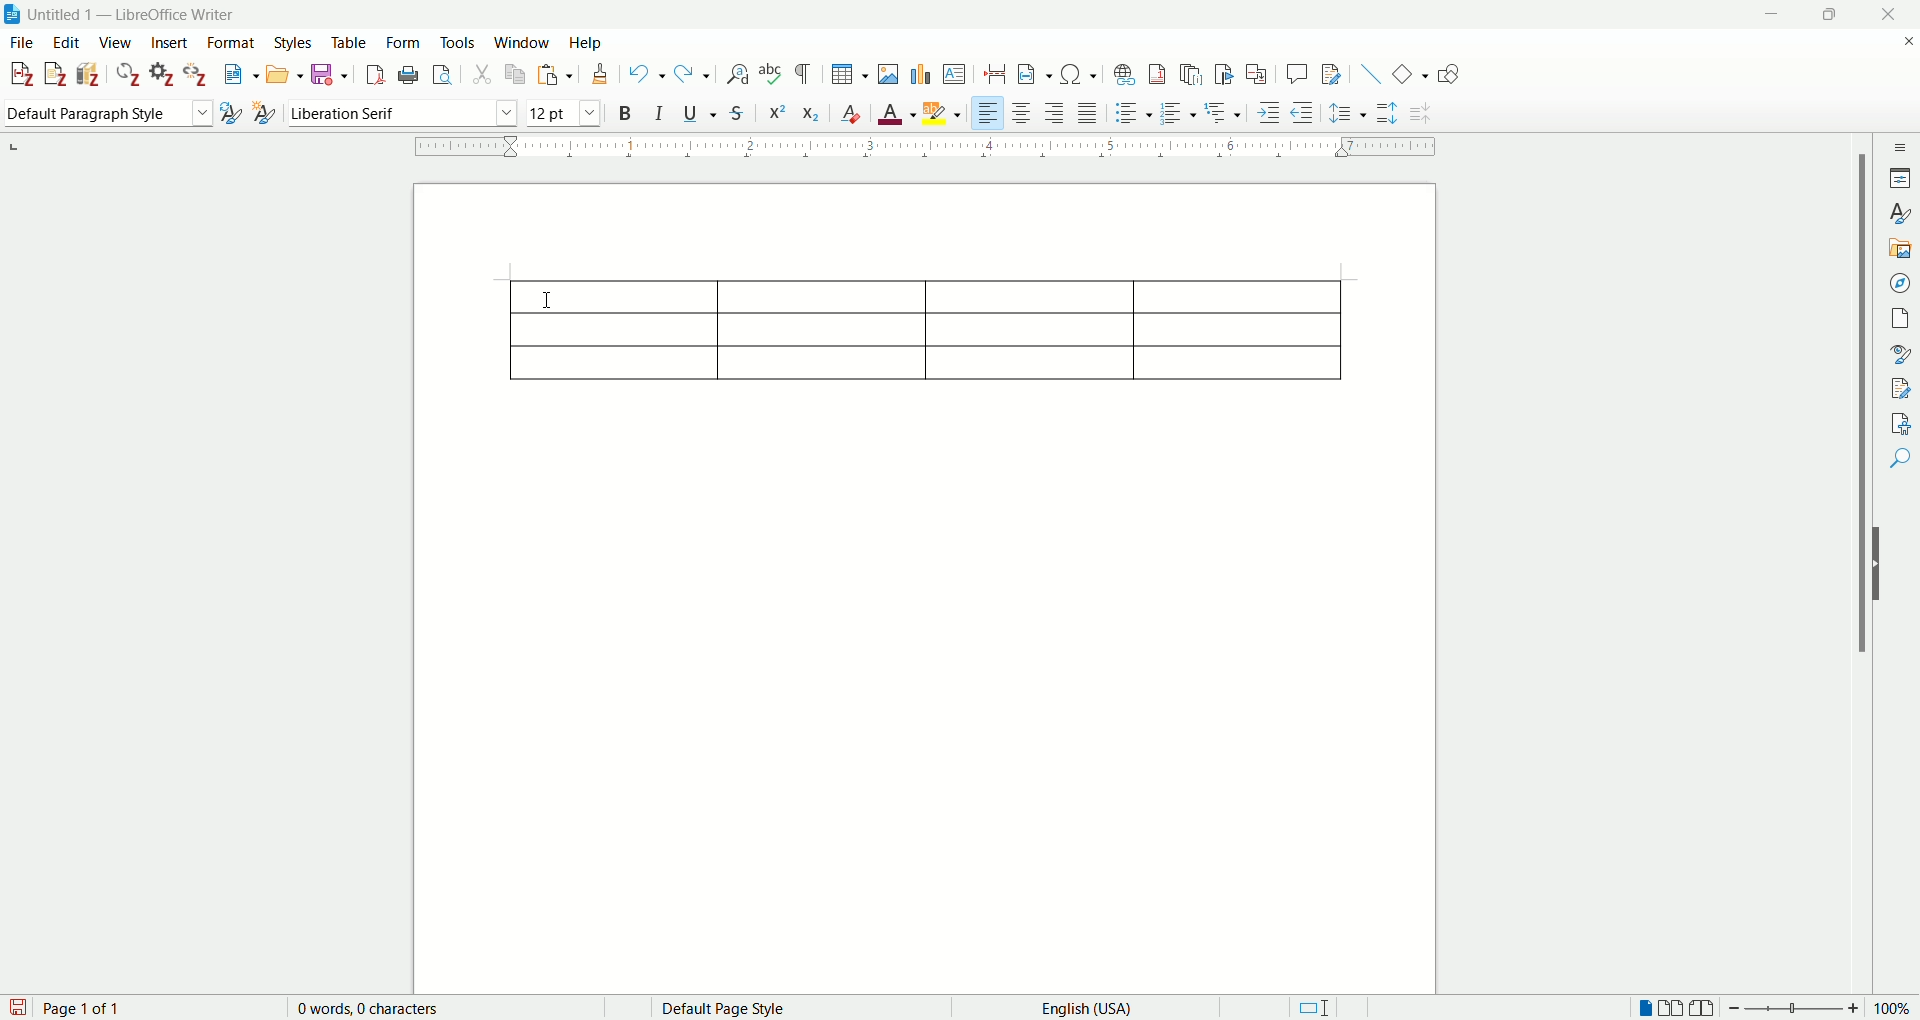 This screenshot has height=1020, width=1920. What do you see at coordinates (410, 75) in the screenshot?
I see `print` at bounding box center [410, 75].